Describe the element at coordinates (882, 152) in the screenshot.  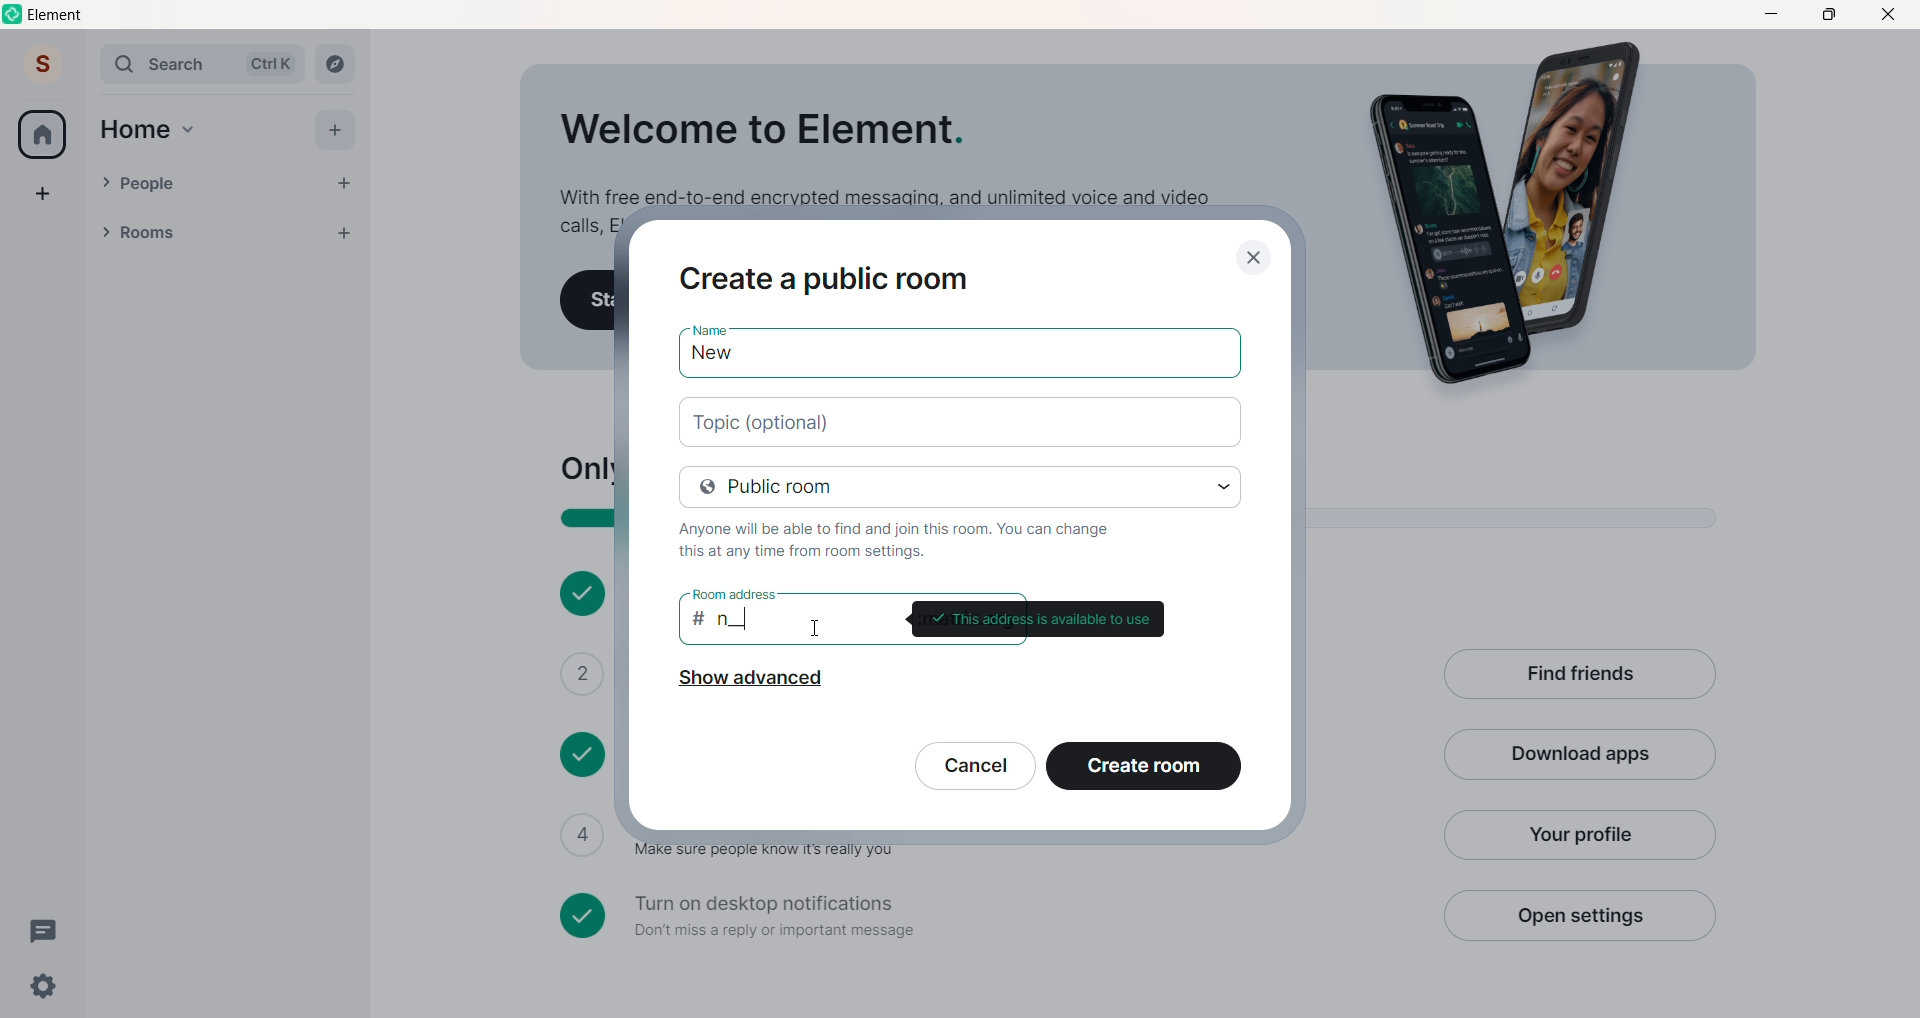
I see `Welcome to Element.
With free end-to-end encrypted messaging, and unlimited voice and video
calls, Element is a great way to stay in touch.` at that location.